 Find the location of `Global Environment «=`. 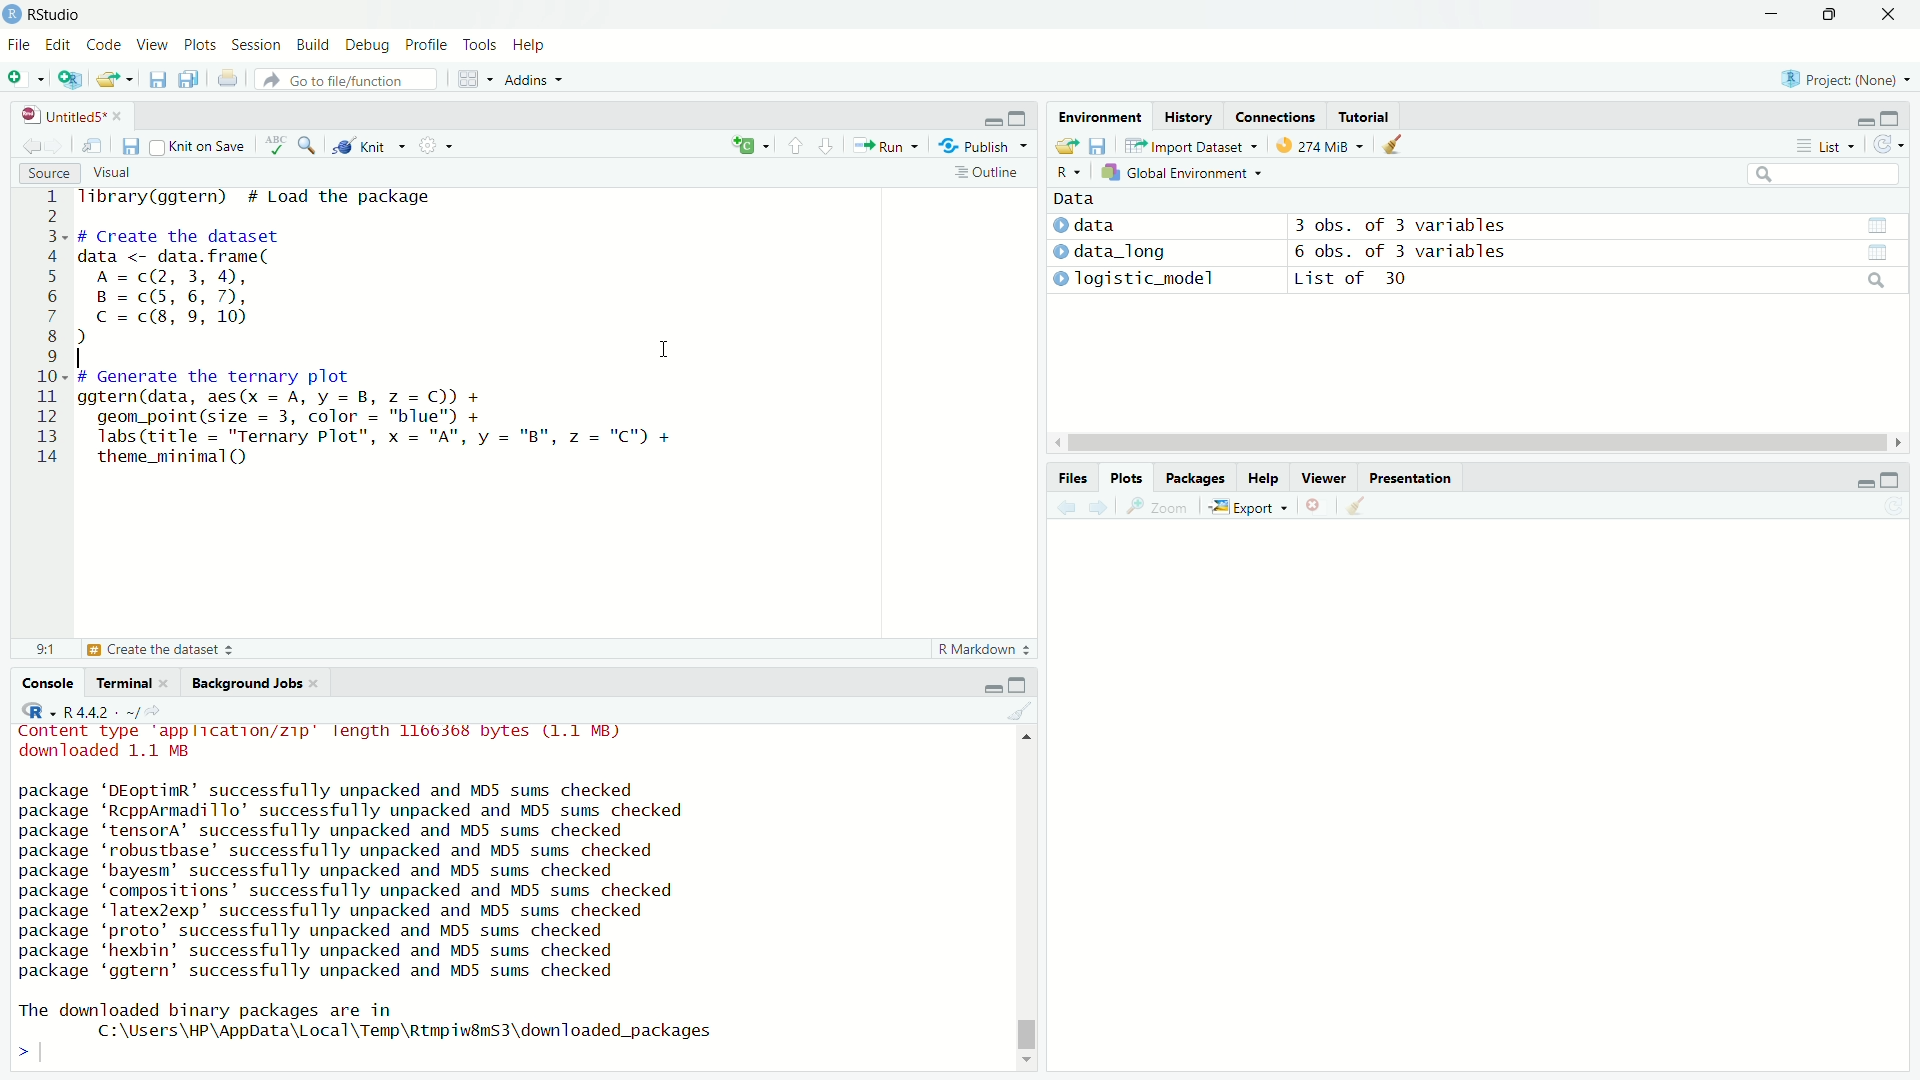

Global Environment «= is located at coordinates (1184, 171).